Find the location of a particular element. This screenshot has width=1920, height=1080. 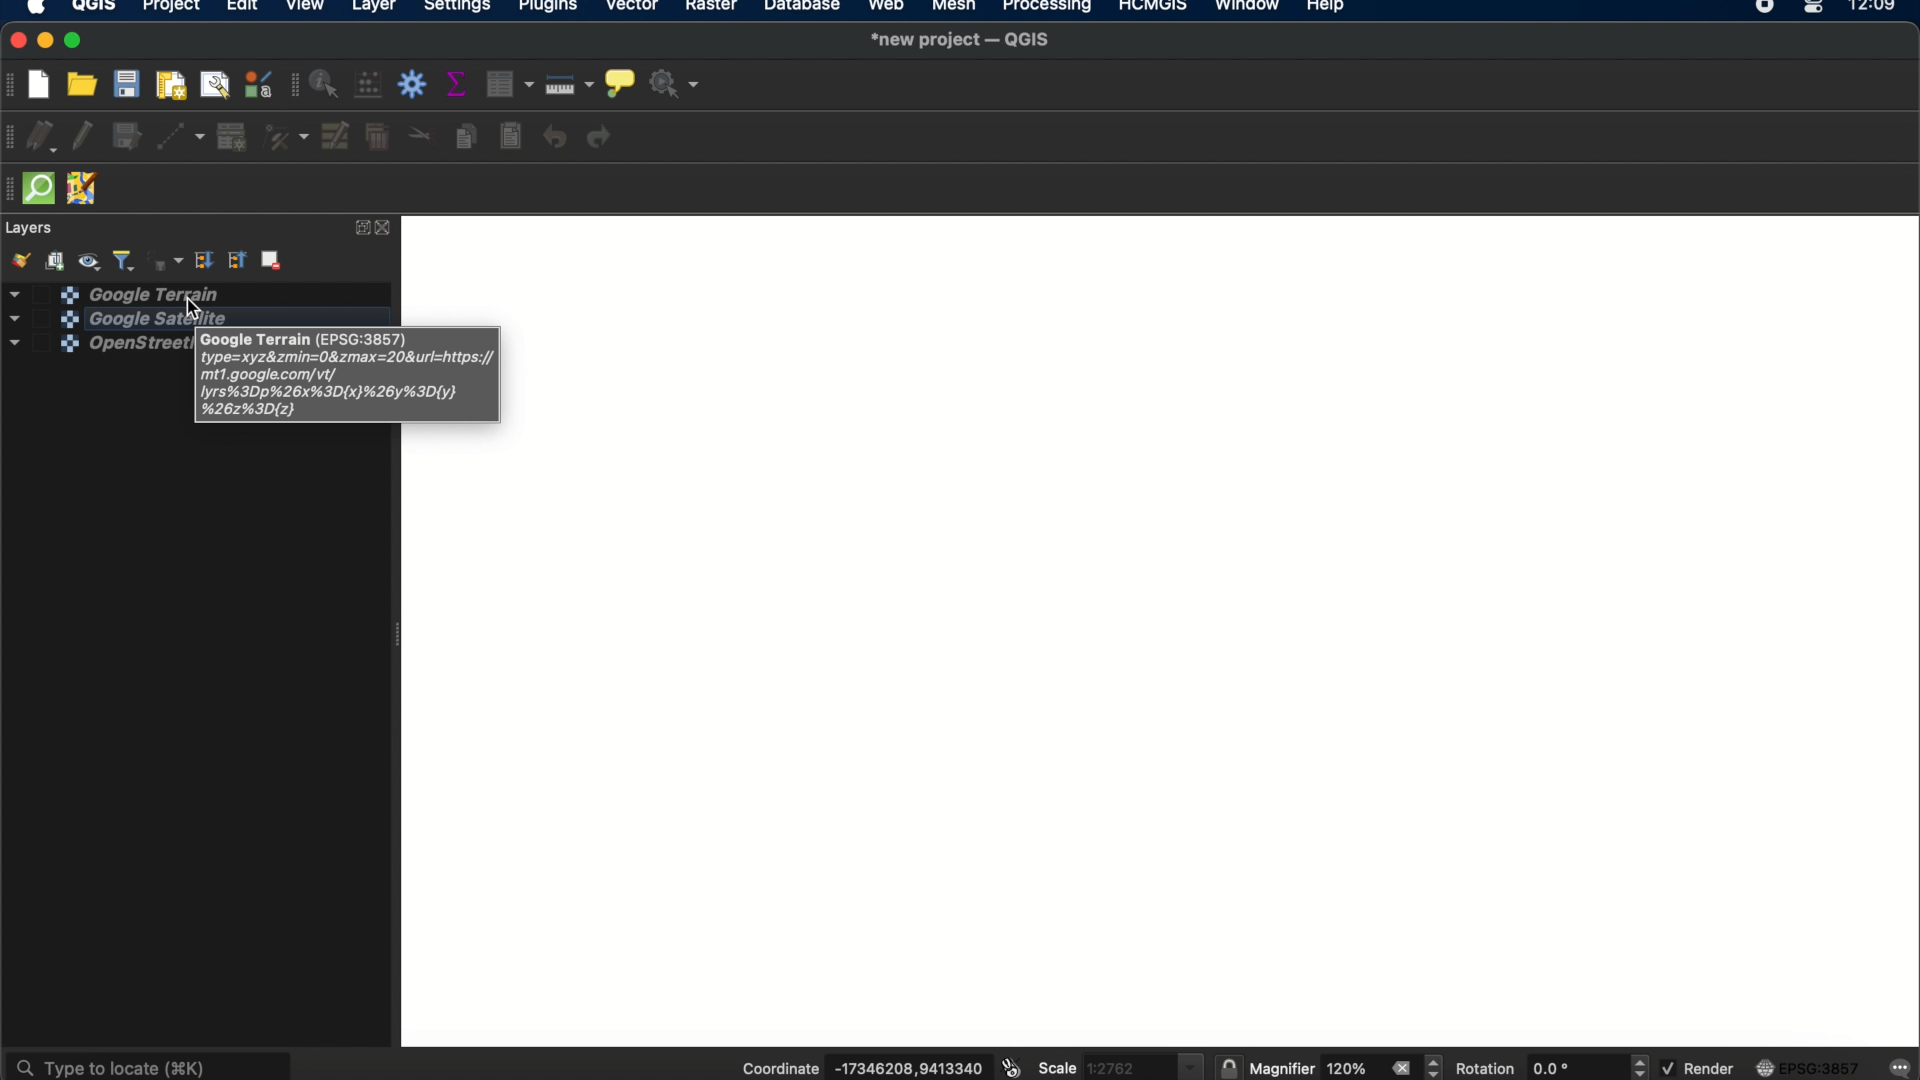

coordinate -17346208,9413340 is located at coordinates (855, 1069).